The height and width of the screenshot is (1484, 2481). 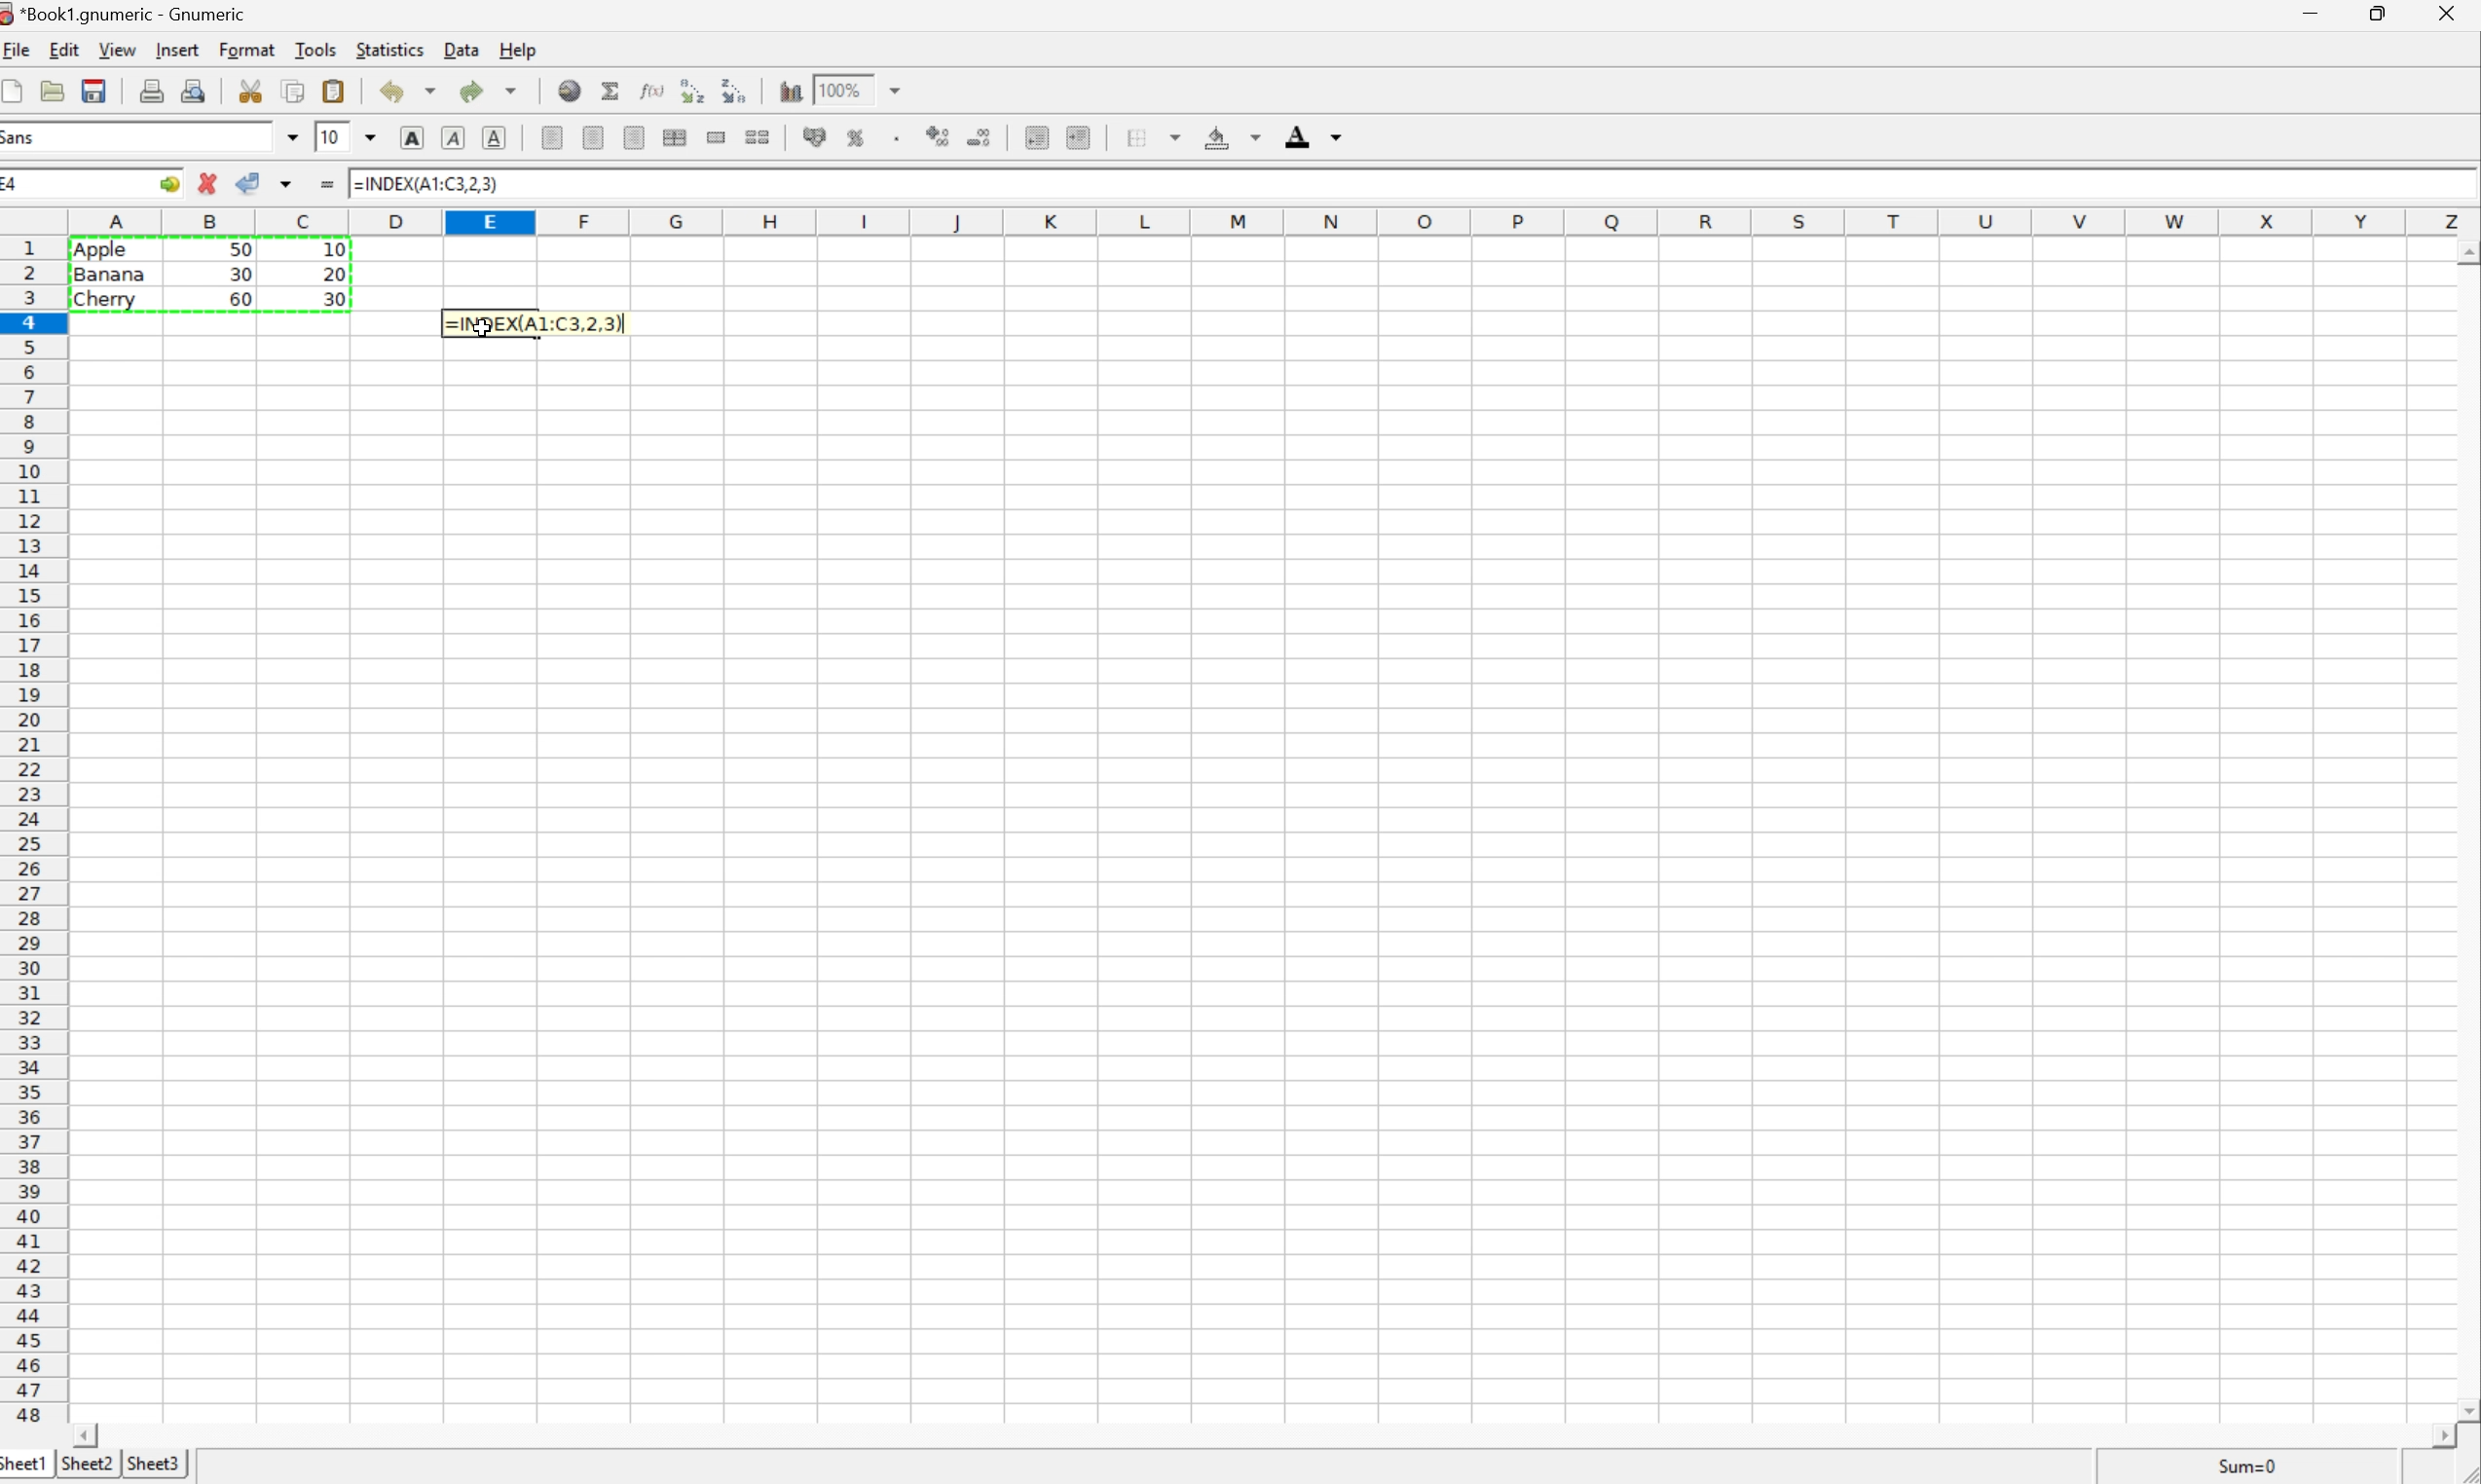 I want to click on cancel changes, so click(x=208, y=183).